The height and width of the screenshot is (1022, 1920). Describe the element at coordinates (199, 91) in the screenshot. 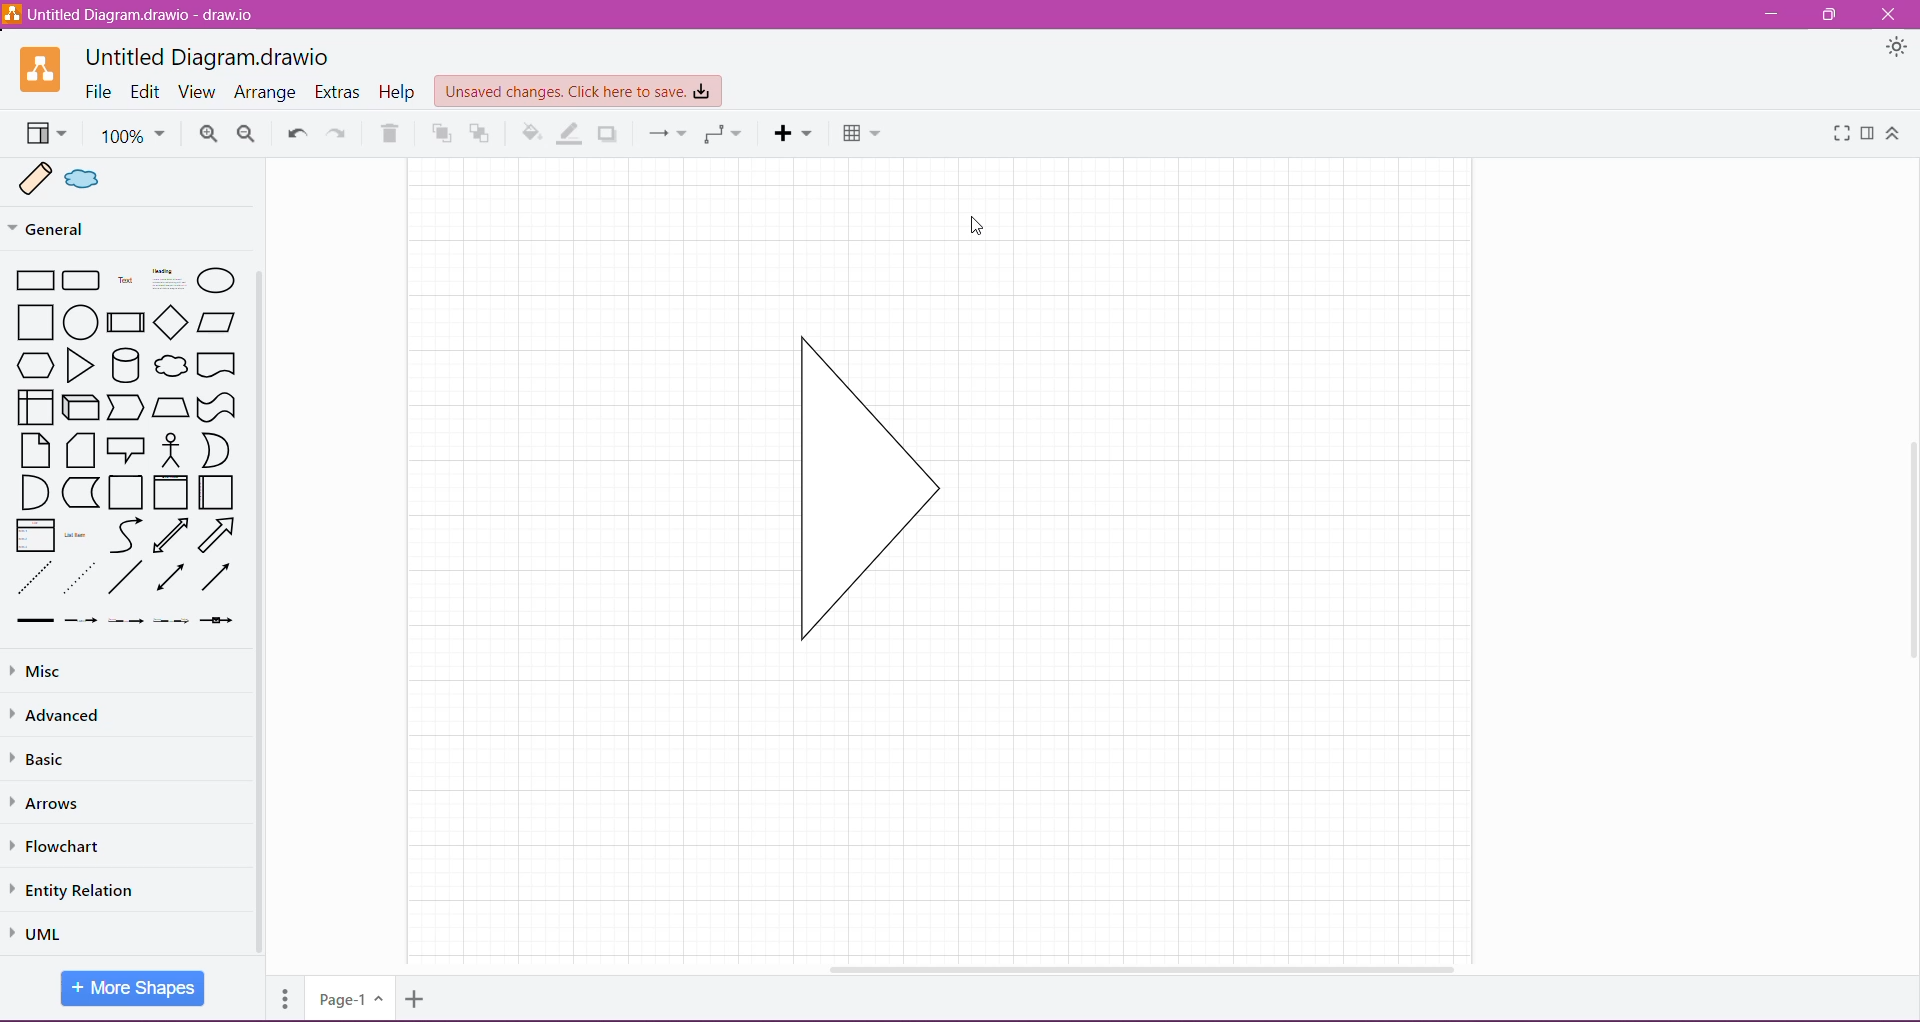

I see `View` at that location.